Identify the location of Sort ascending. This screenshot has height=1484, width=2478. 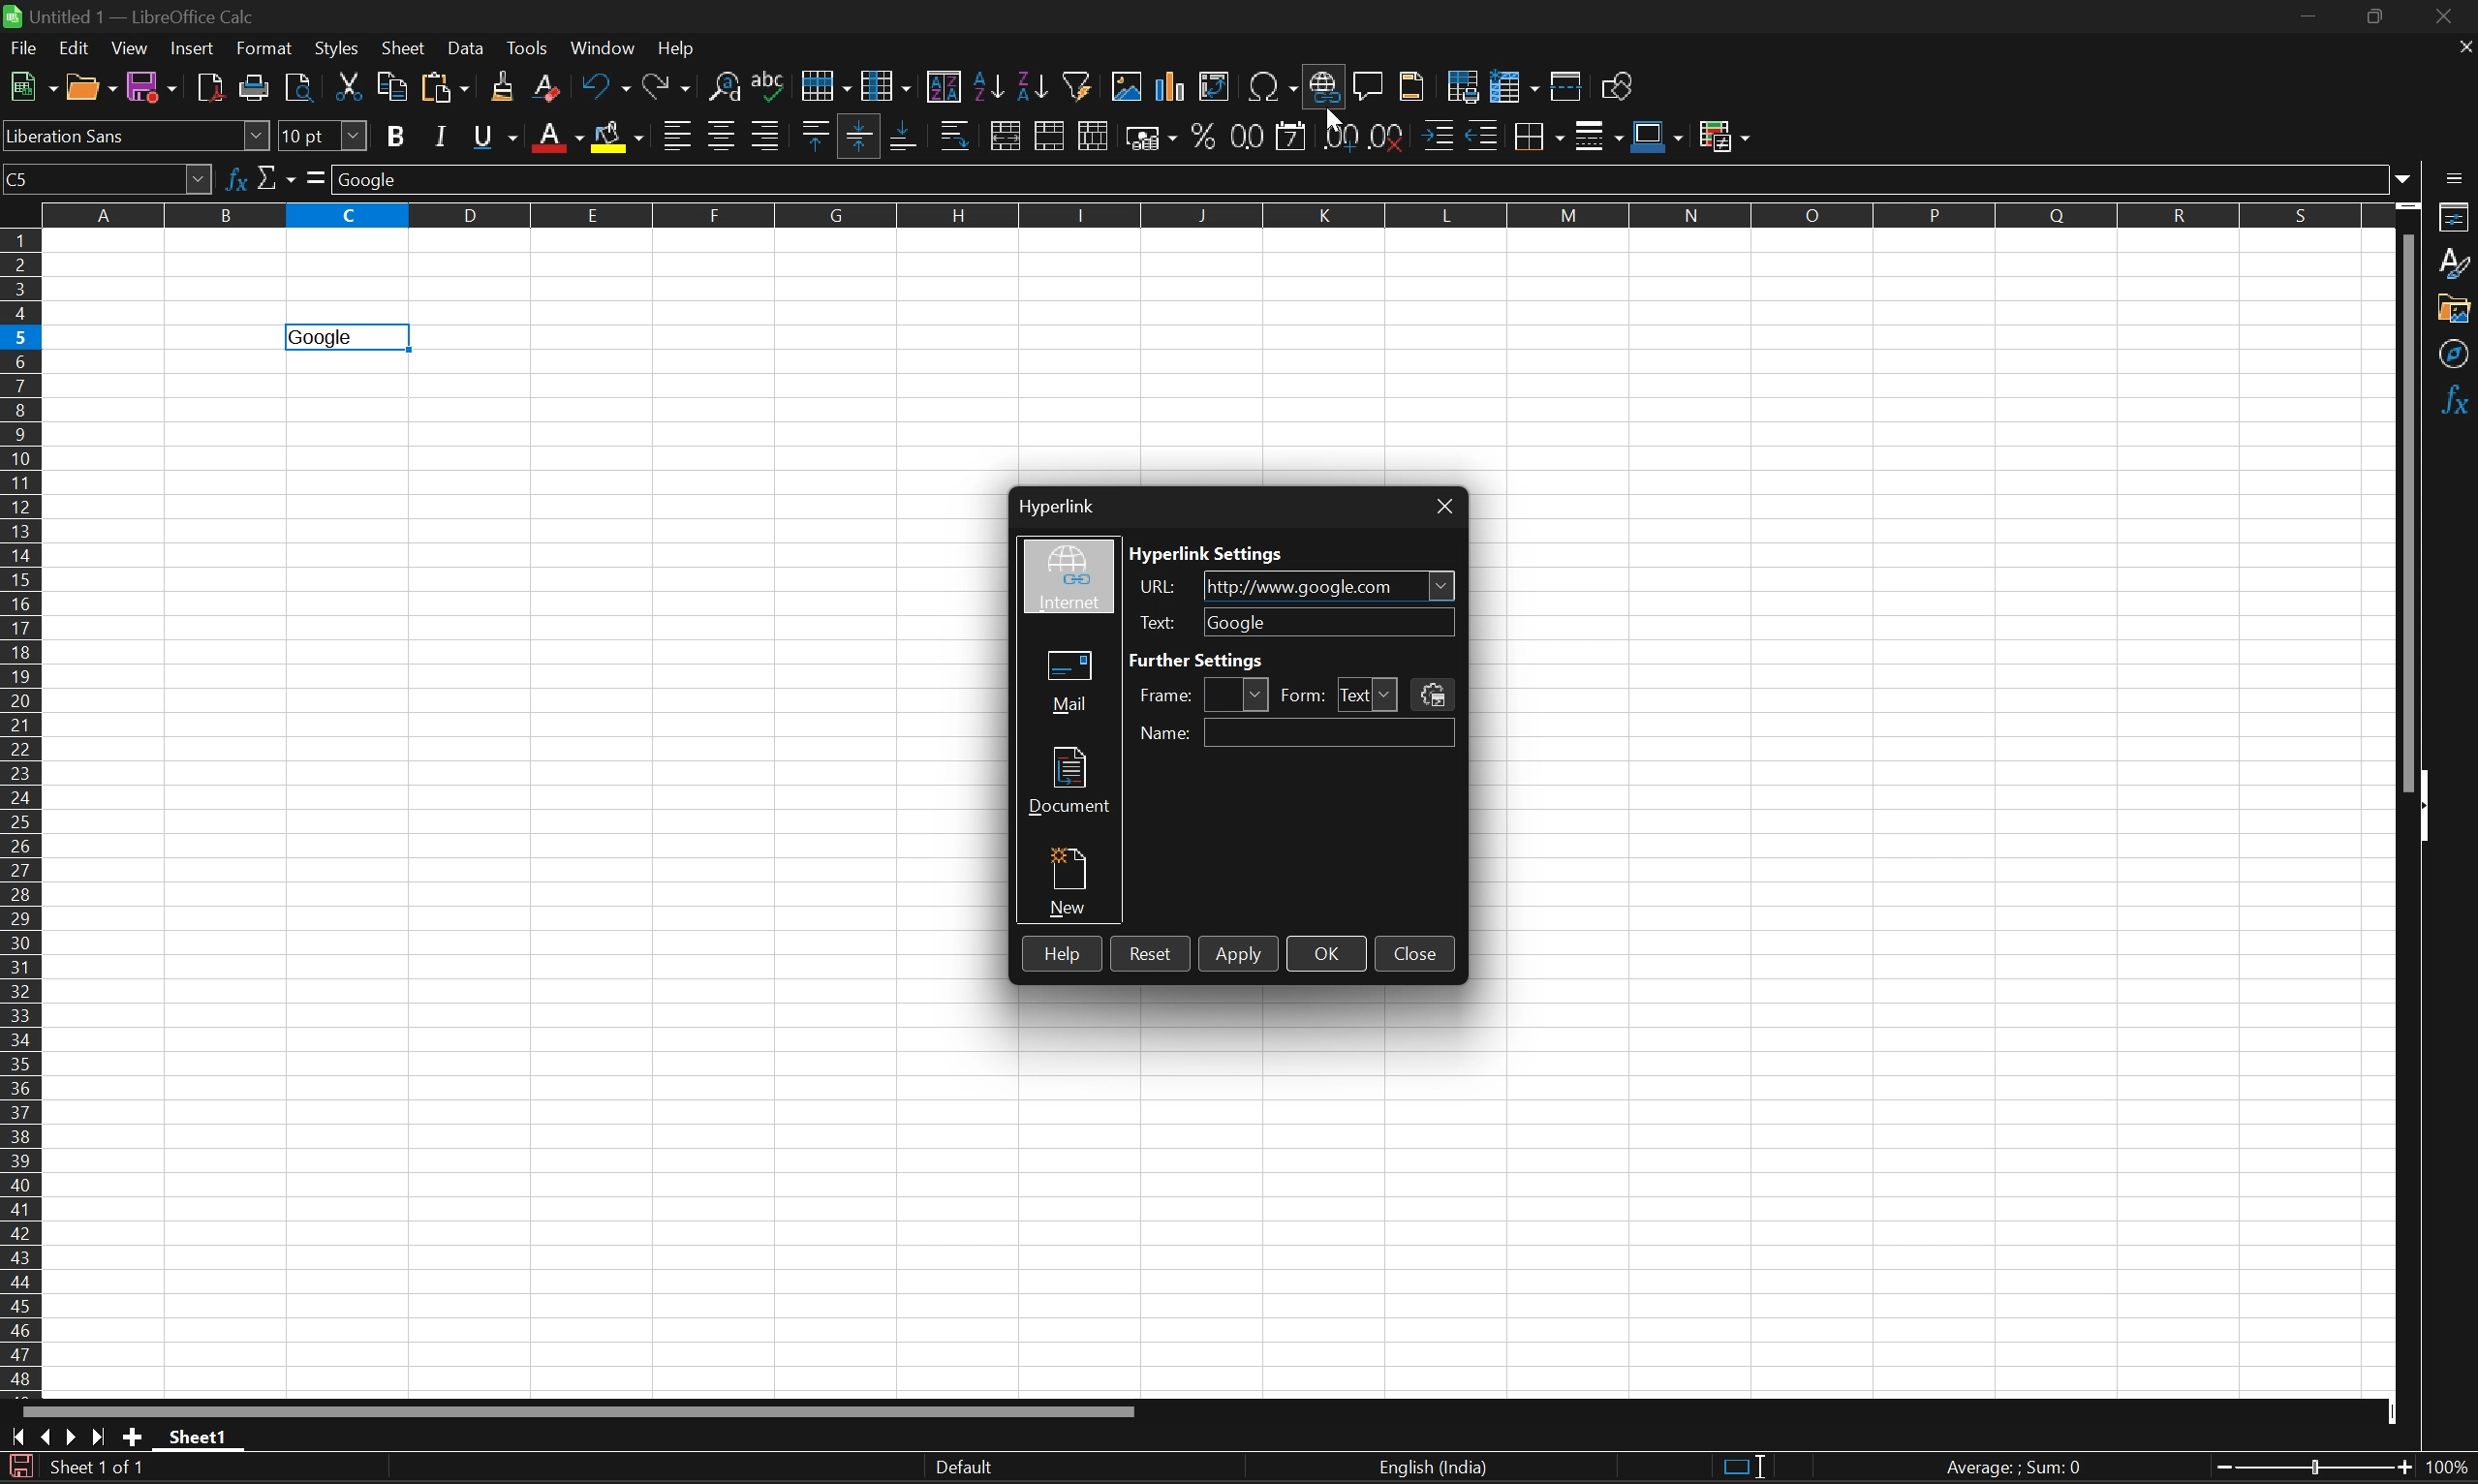
(988, 86).